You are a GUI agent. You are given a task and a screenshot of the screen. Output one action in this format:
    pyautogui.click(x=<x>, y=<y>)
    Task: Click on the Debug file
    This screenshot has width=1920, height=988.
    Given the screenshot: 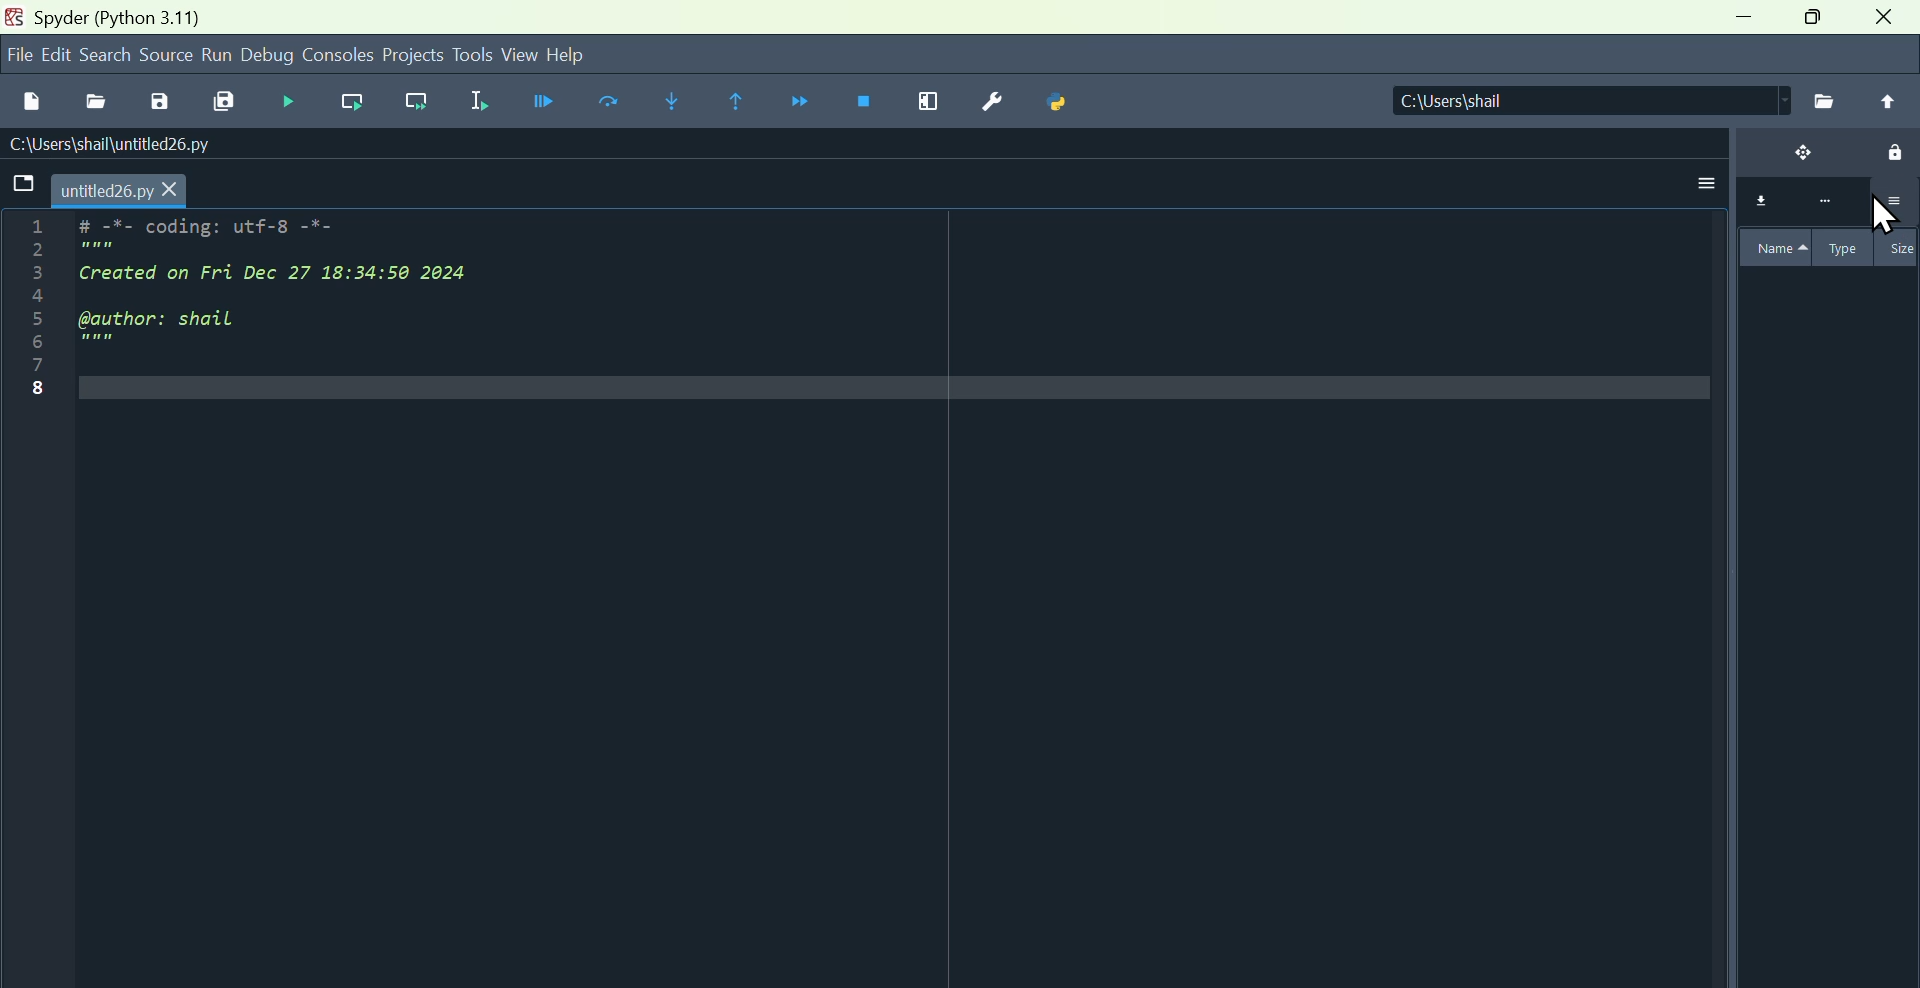 What is the action you would take?
    pyautogui.click(x=538, y=102)
    